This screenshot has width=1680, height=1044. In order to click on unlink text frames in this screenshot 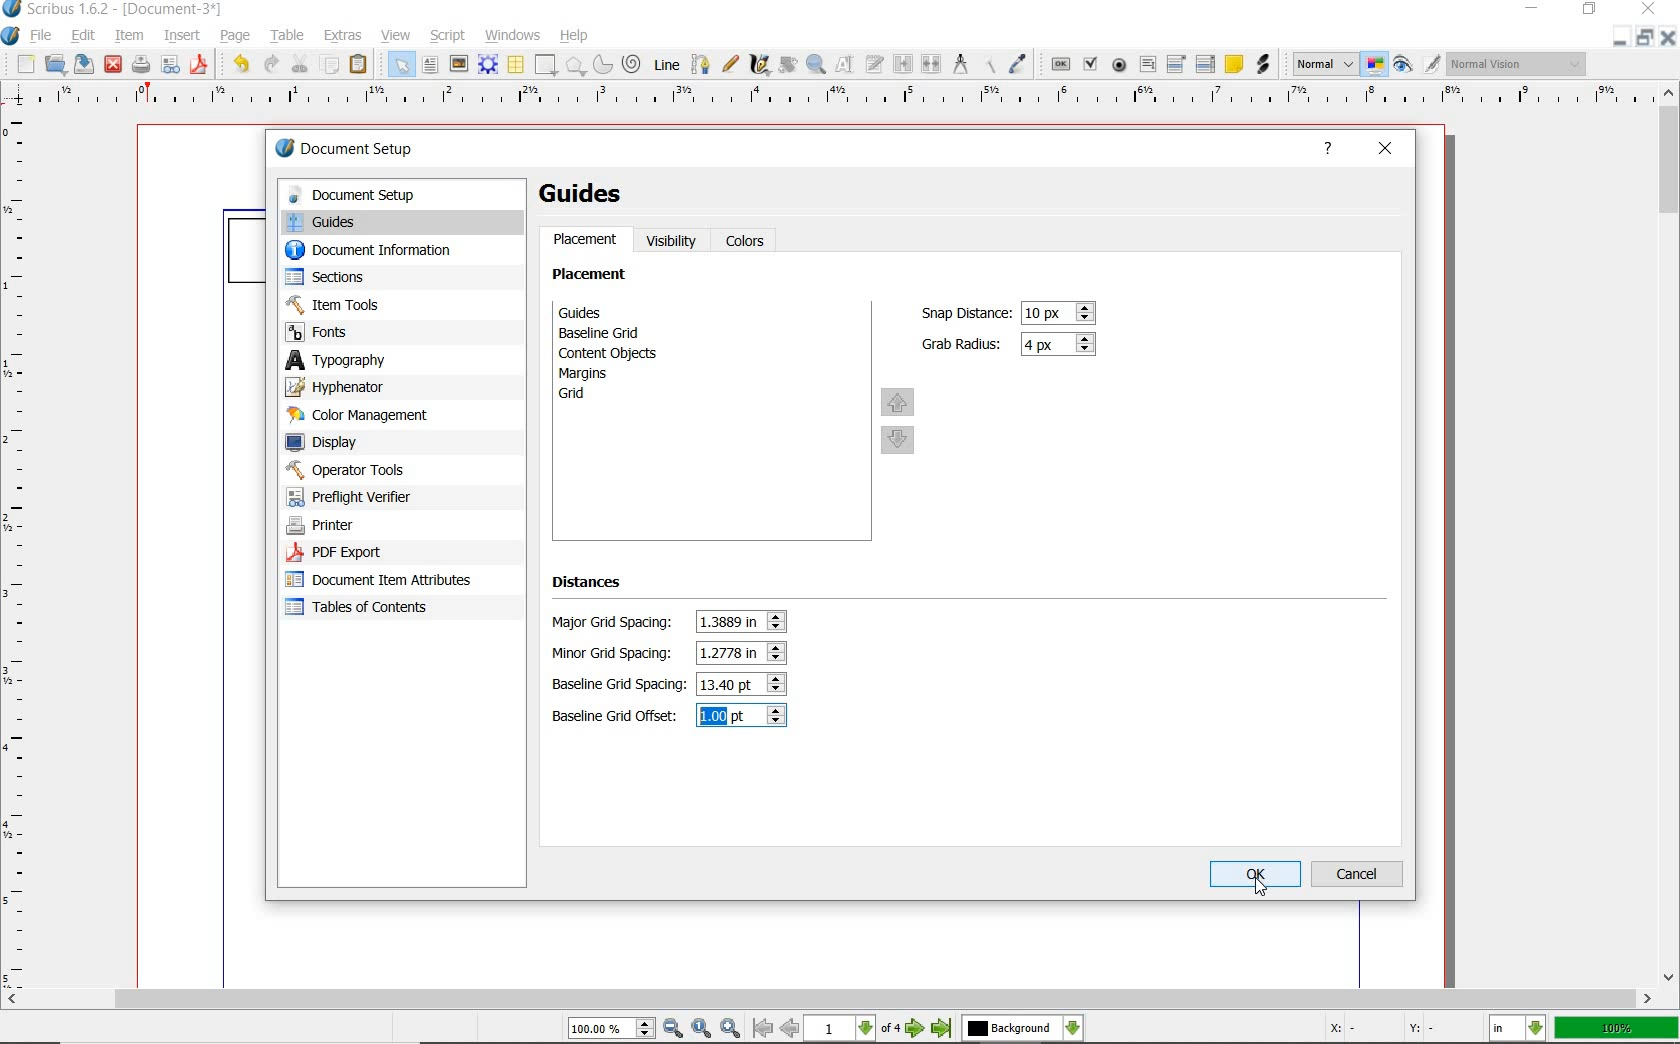, I will do `click(930, 63)`.